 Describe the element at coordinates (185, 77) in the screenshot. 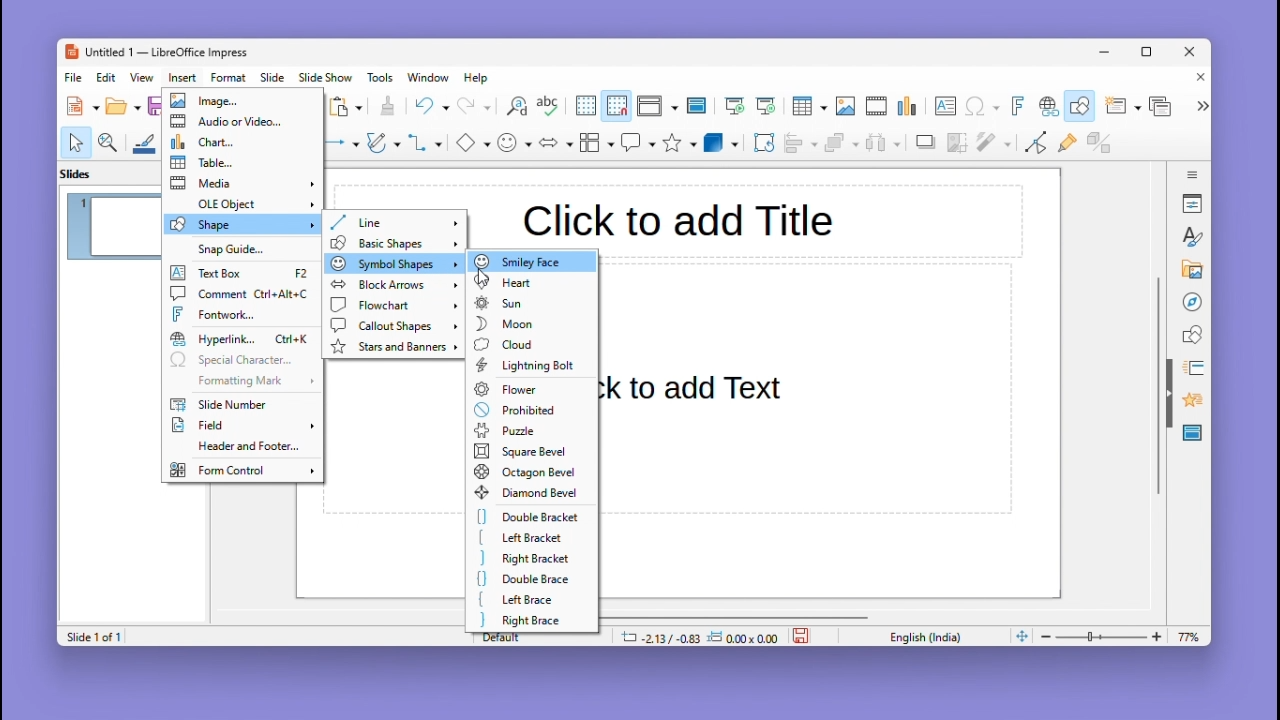

I see `Insert` at that location.